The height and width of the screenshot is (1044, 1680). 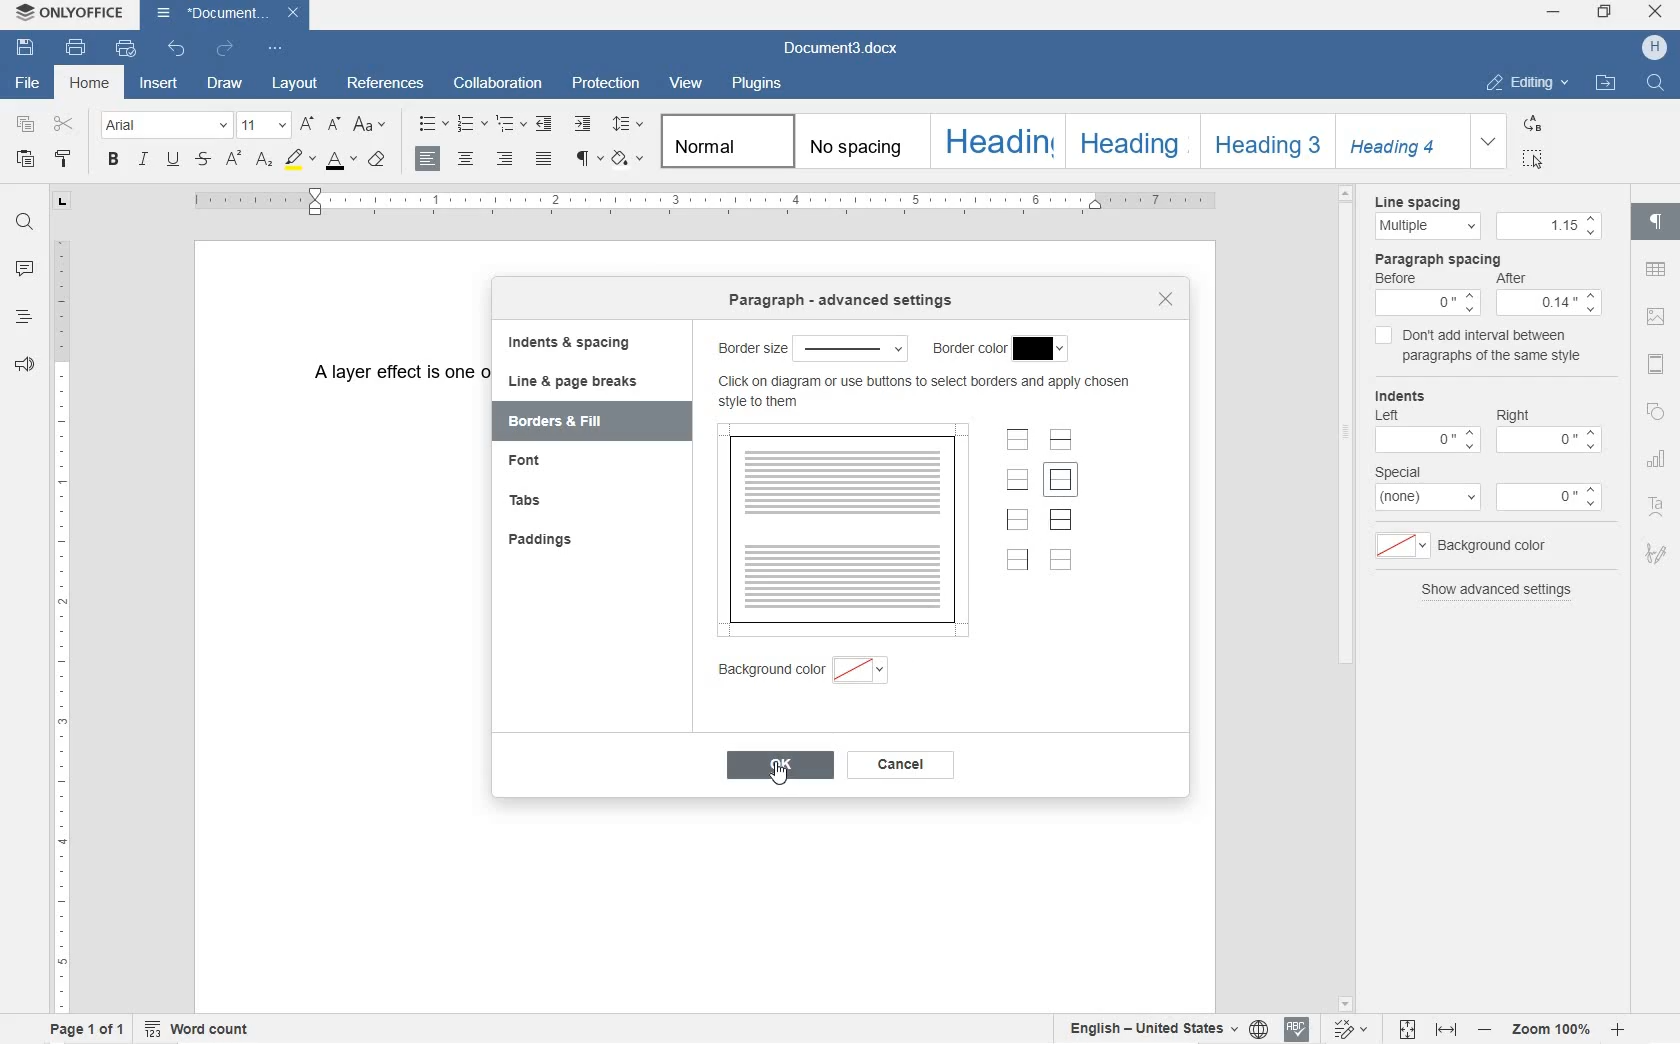 I want to click on OPEN FILE LOCATION, so click(x=1606, y=84).